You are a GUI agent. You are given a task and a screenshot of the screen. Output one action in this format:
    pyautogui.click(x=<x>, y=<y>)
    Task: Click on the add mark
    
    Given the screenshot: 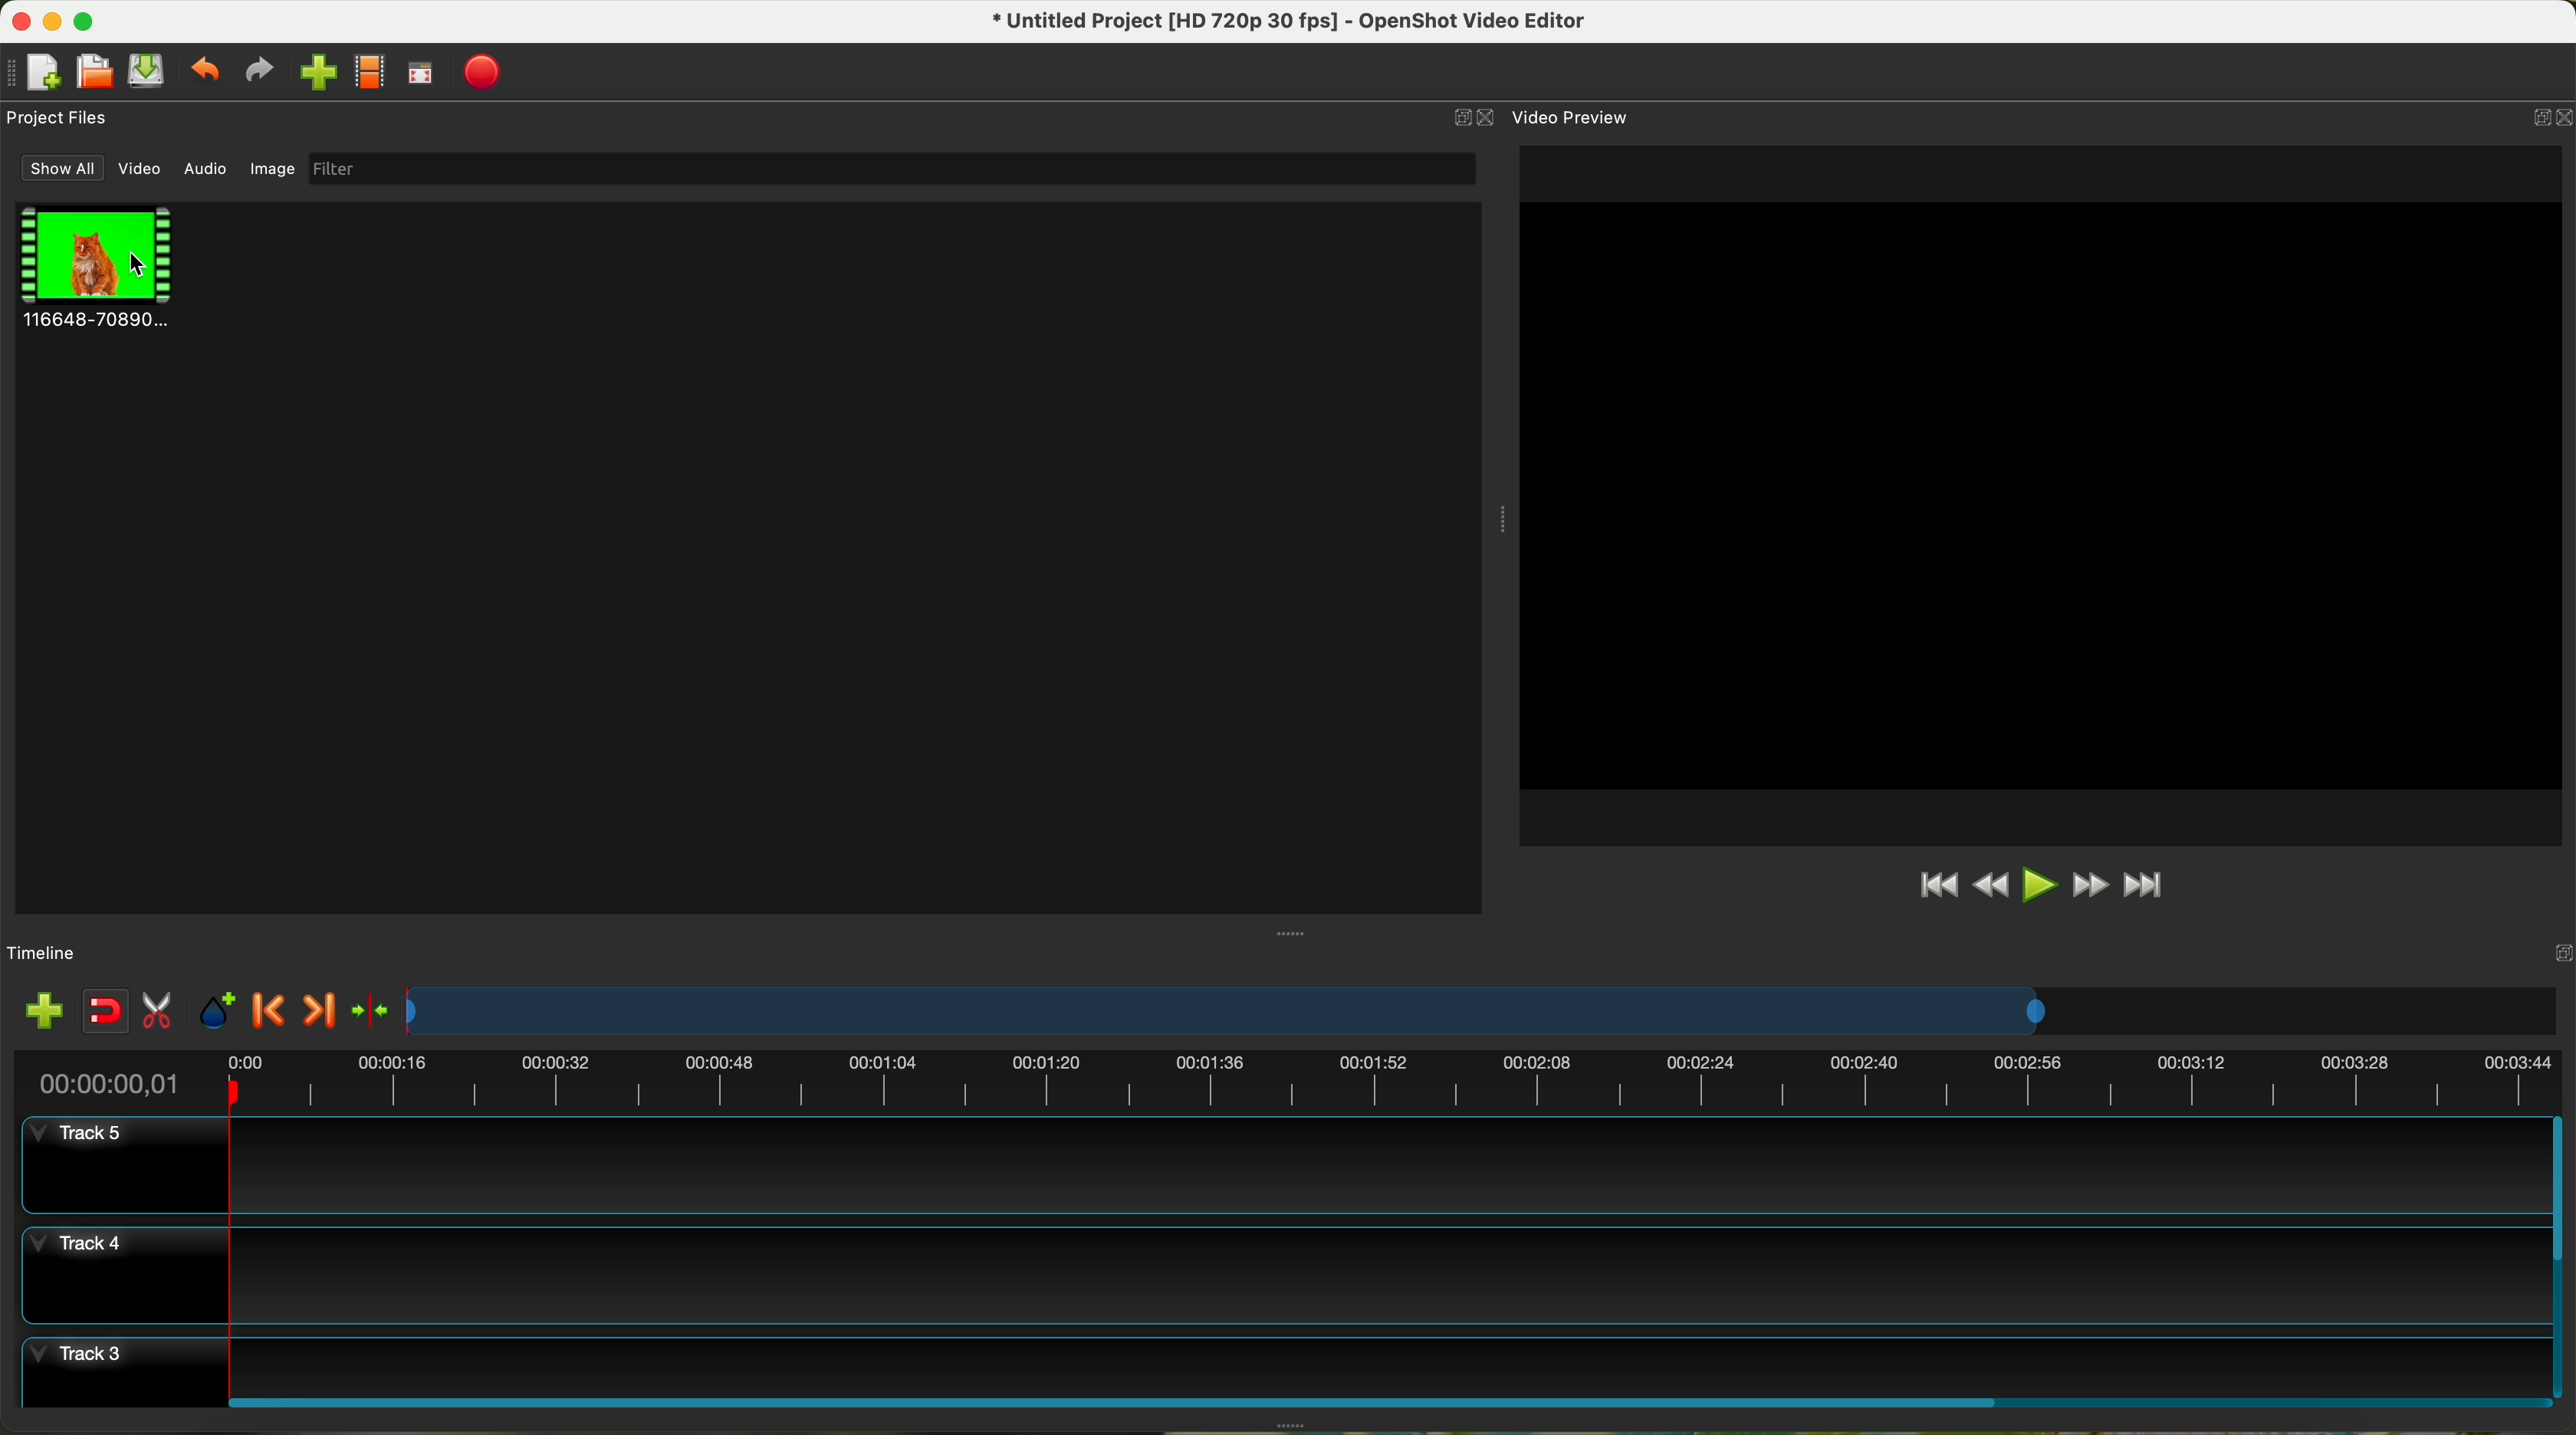 What is the action you would take?
    pyautogui.click(x=217, y=1011)
    